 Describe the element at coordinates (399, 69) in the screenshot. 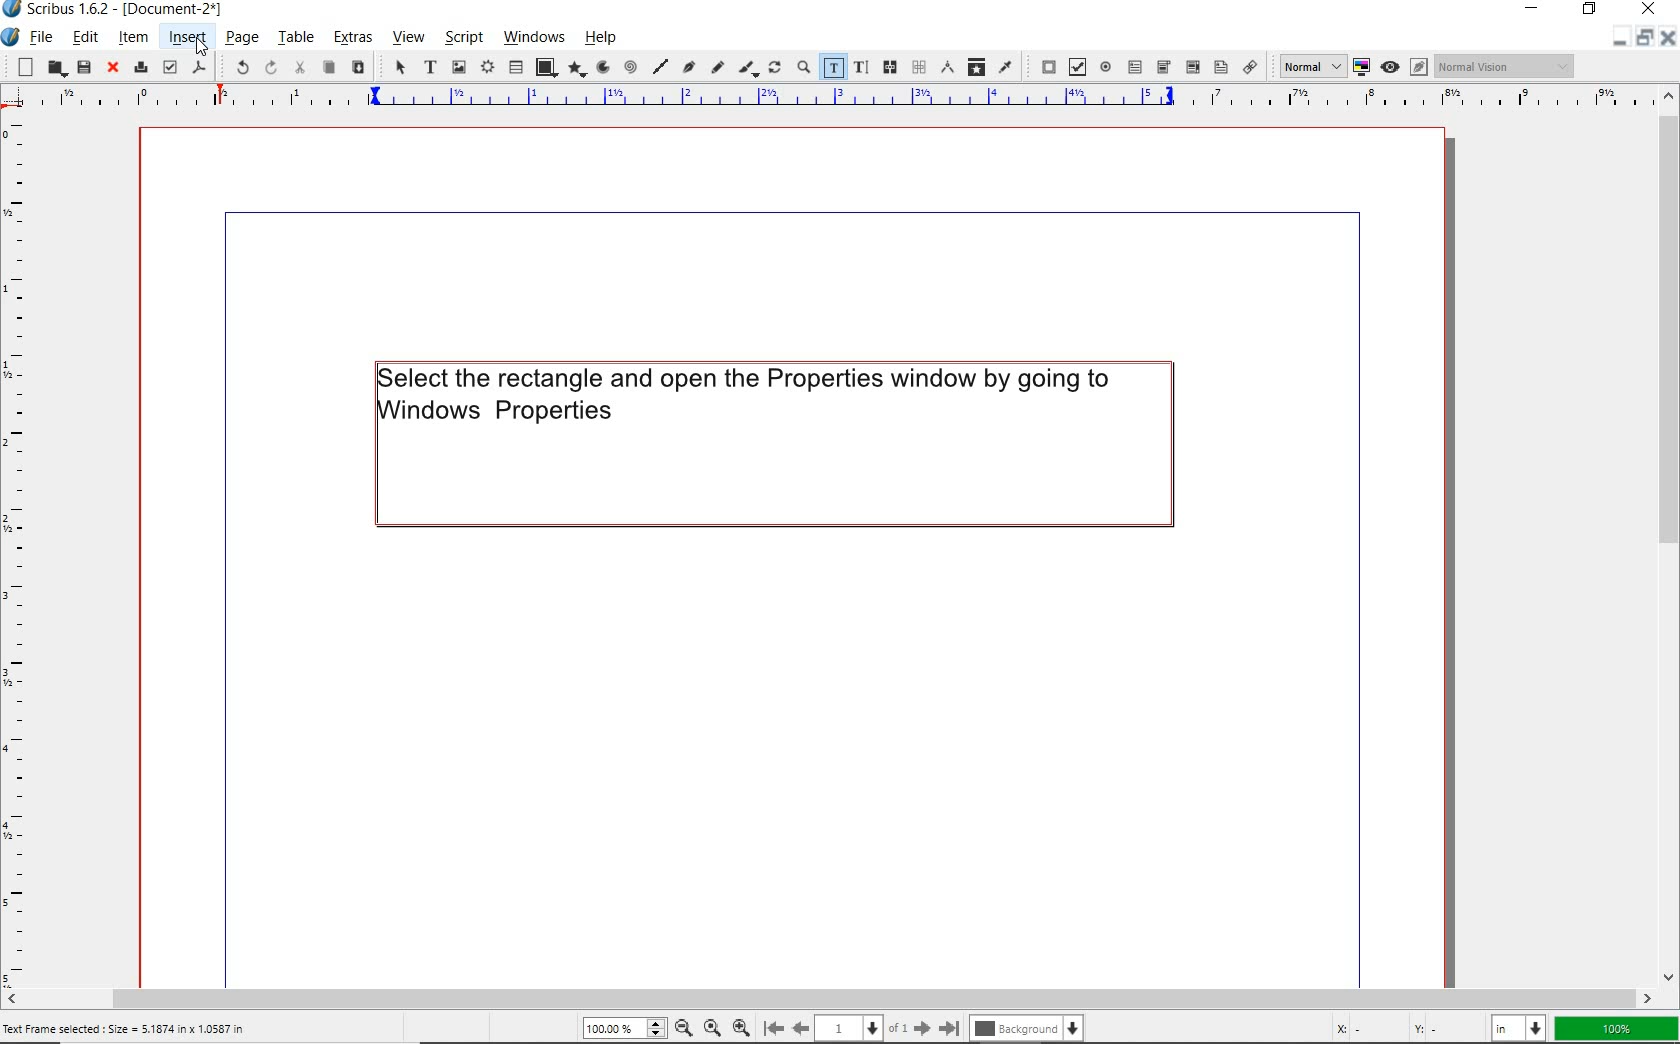

I see `select item` at that location.